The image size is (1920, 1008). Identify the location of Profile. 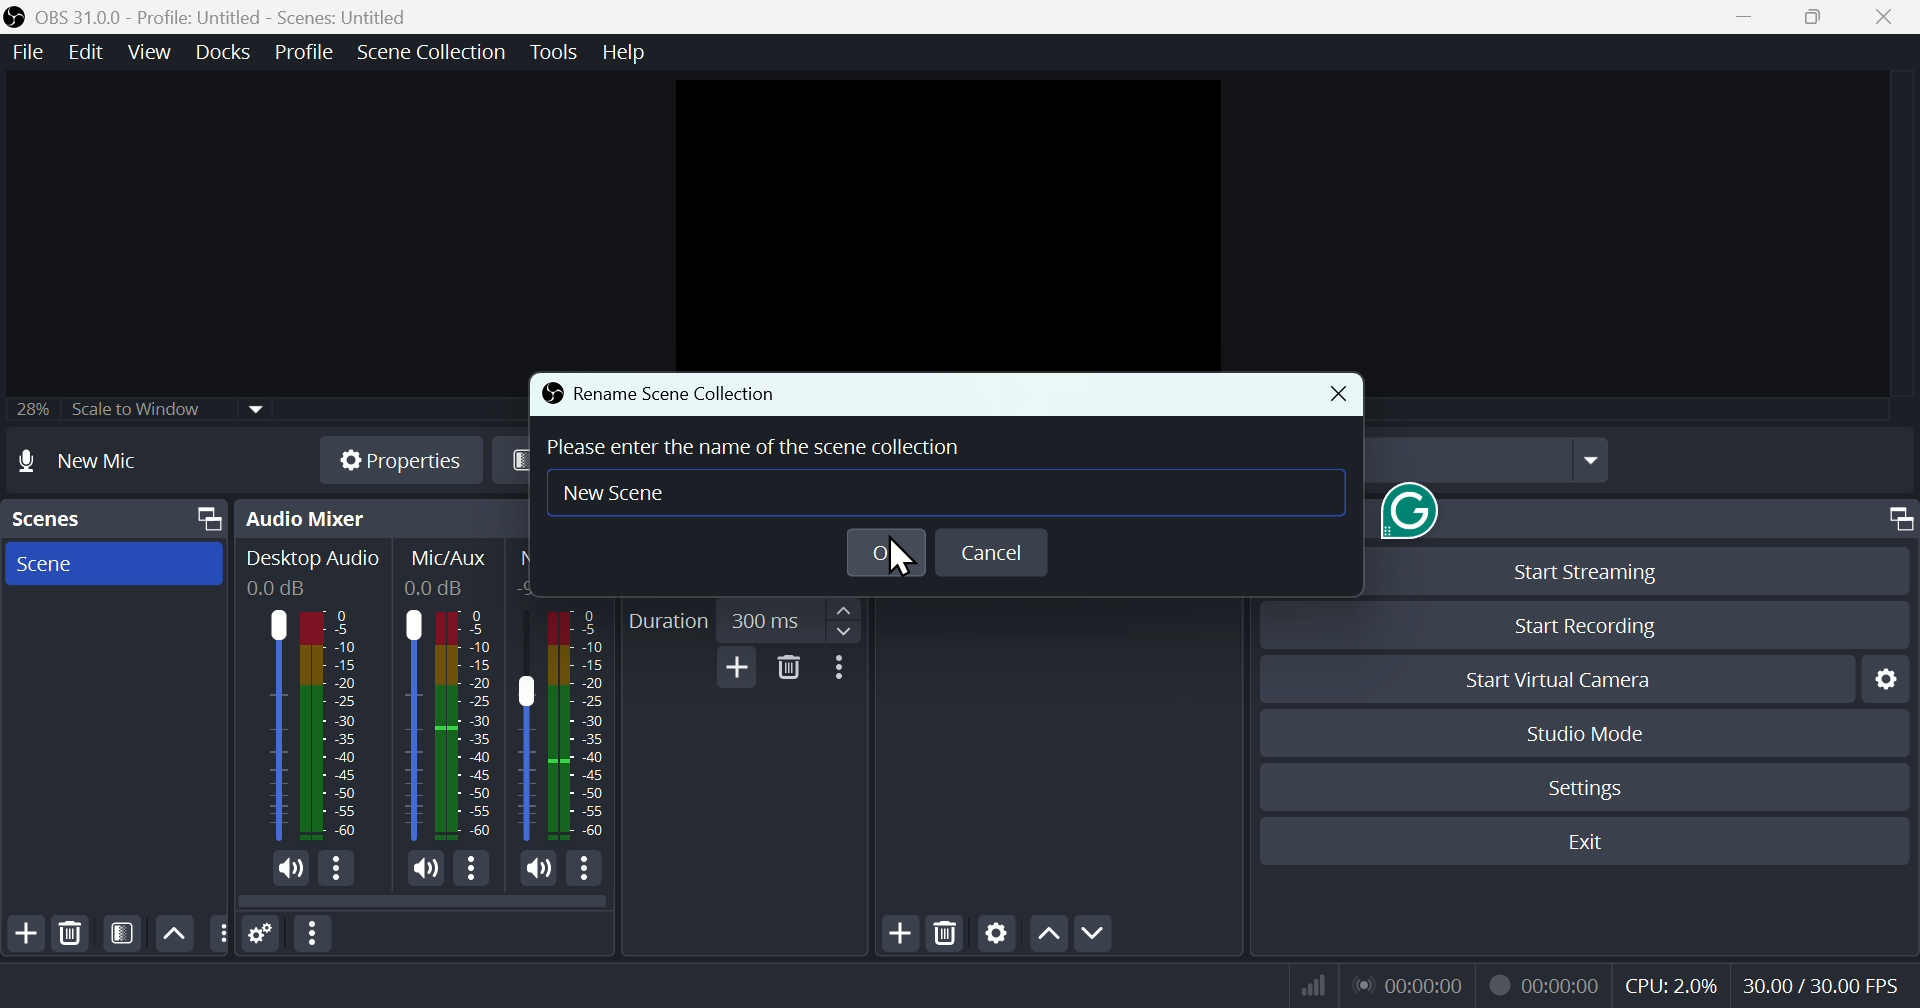
(300, 55).